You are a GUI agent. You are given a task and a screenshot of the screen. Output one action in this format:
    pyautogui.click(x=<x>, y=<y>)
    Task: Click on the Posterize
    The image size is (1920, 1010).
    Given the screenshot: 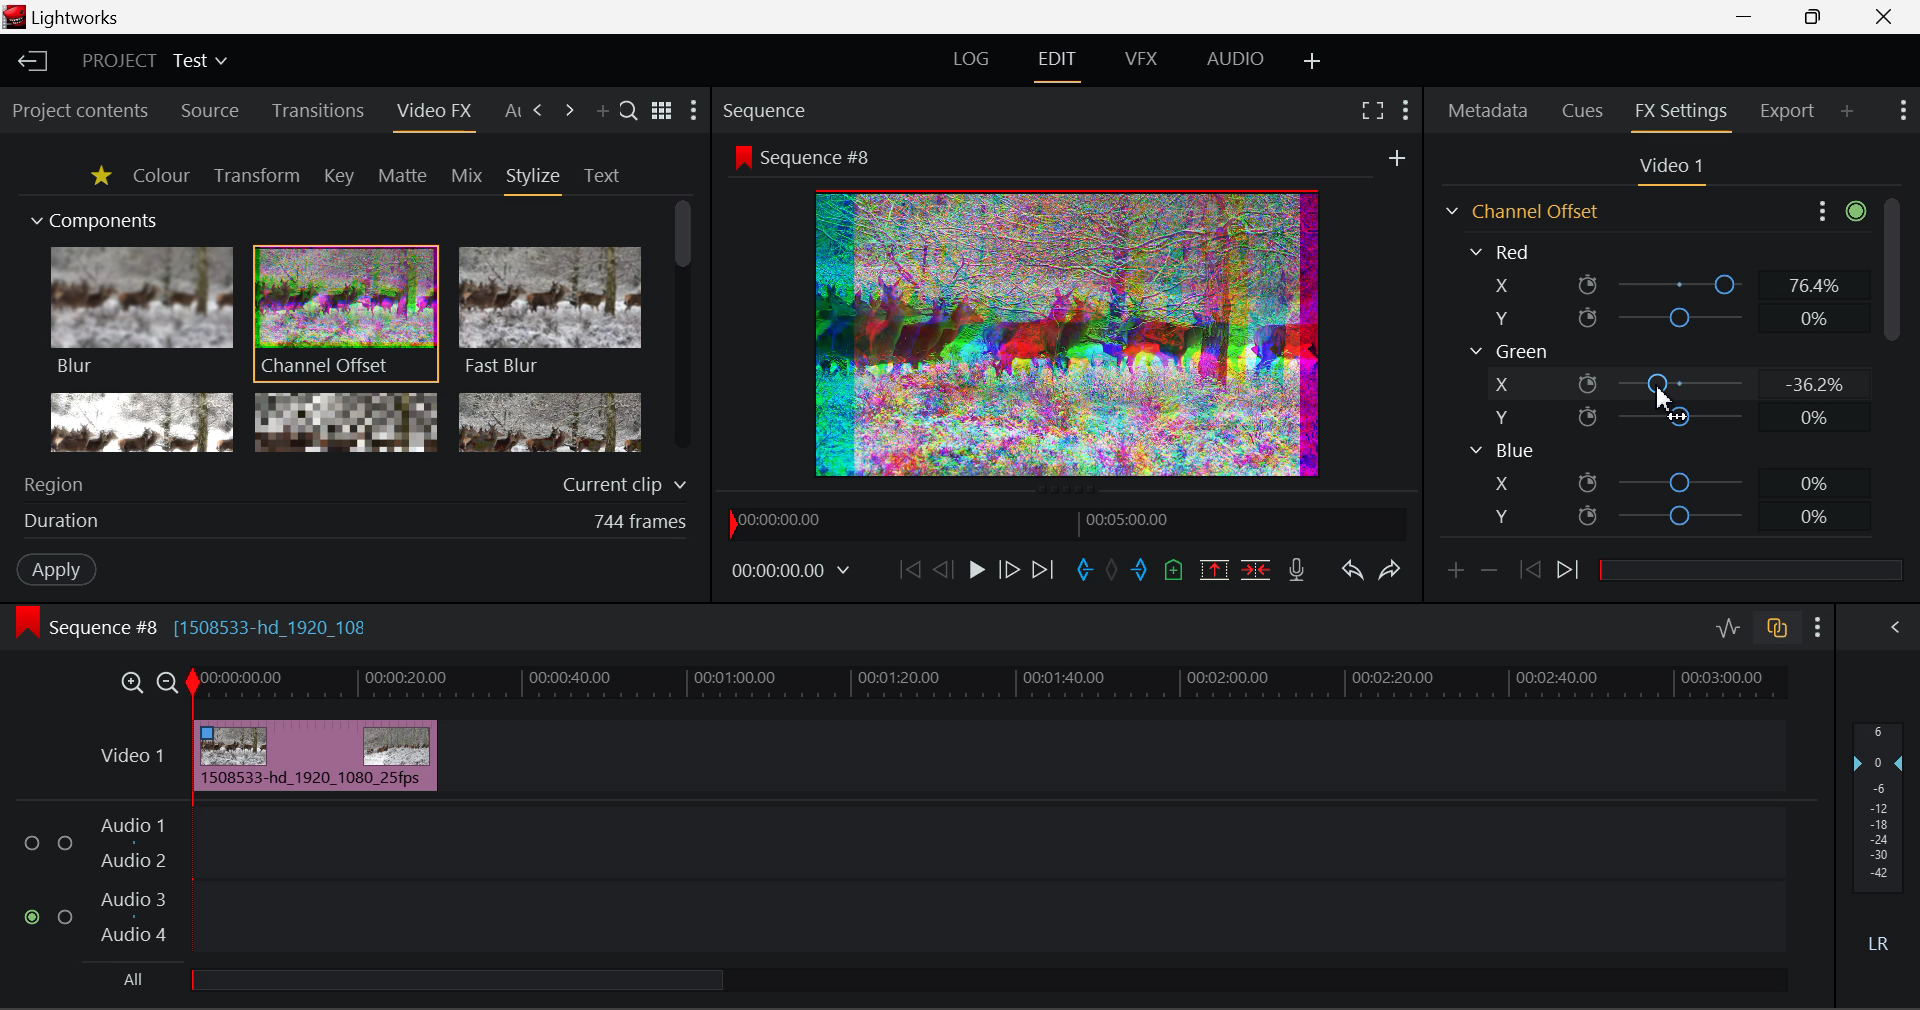 What is the action you would take?
    pyautogui.click(x=550, y=420)
    